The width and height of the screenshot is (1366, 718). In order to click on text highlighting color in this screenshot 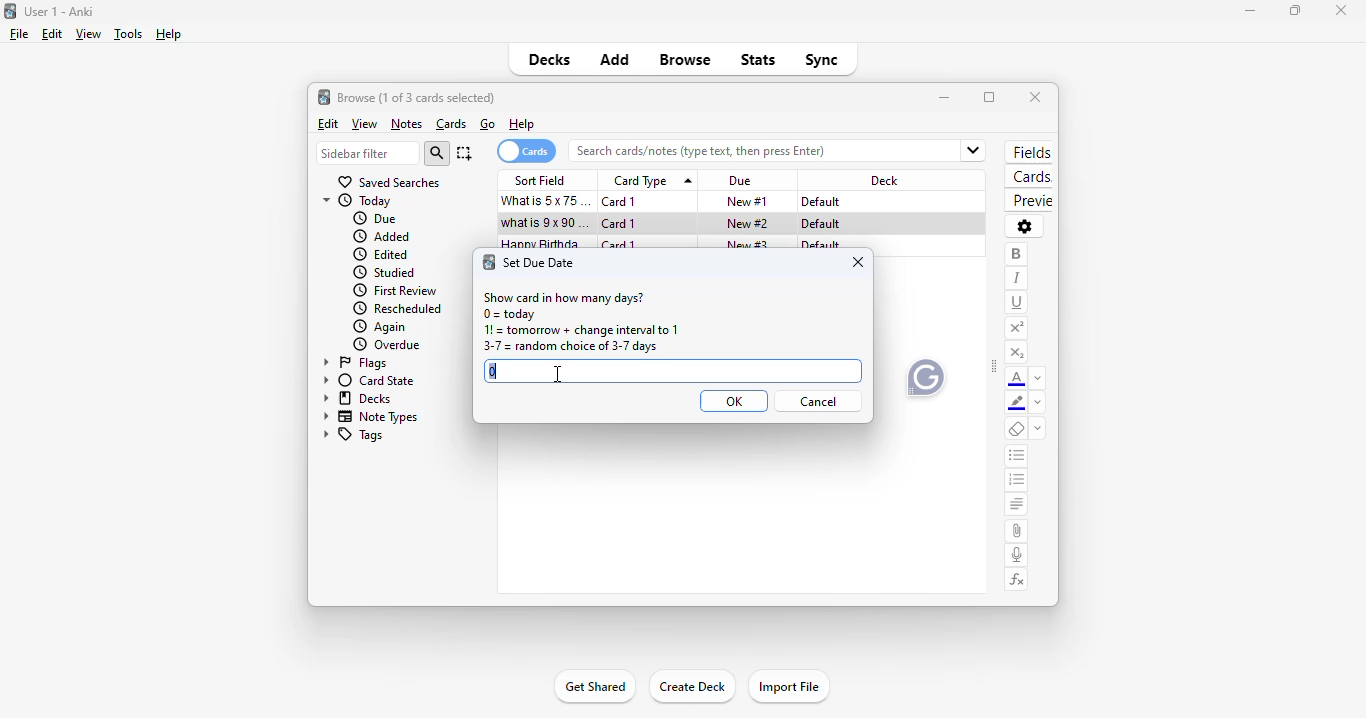, I will do `click(1016, 403)`.